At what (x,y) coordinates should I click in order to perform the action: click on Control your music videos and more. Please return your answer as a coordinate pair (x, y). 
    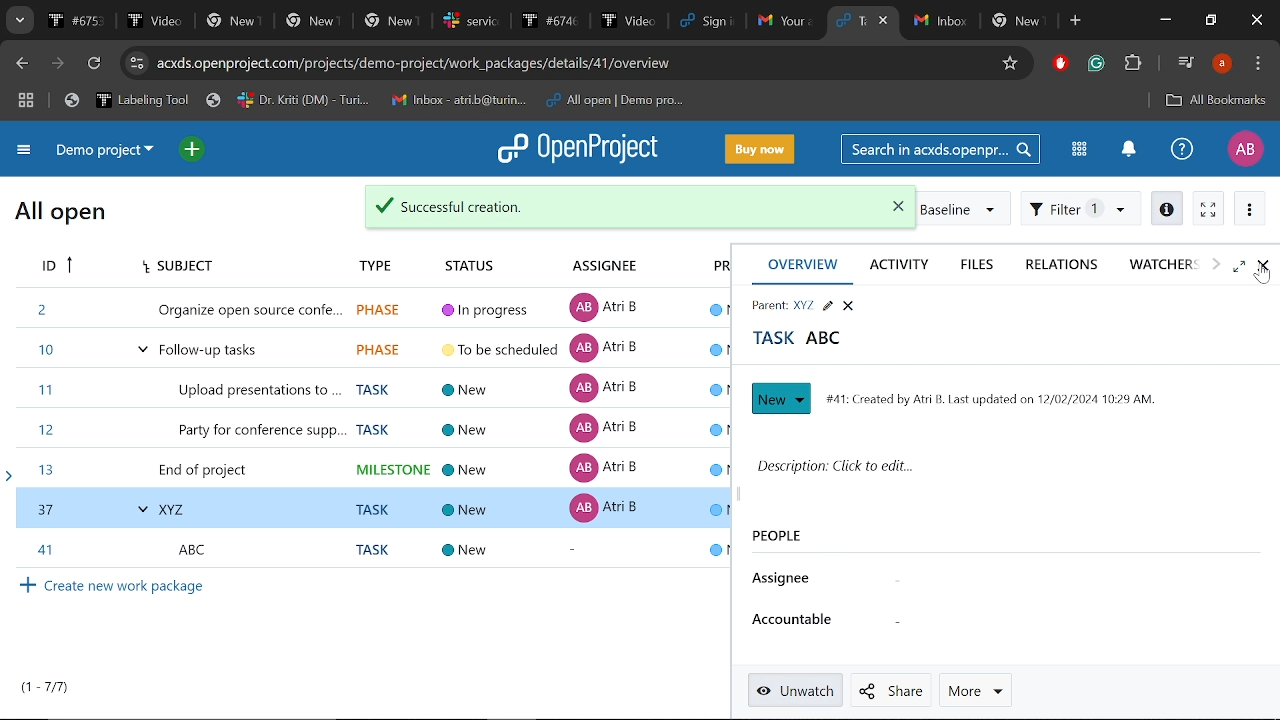
    Looking at the image, I should click on (1186, 61).